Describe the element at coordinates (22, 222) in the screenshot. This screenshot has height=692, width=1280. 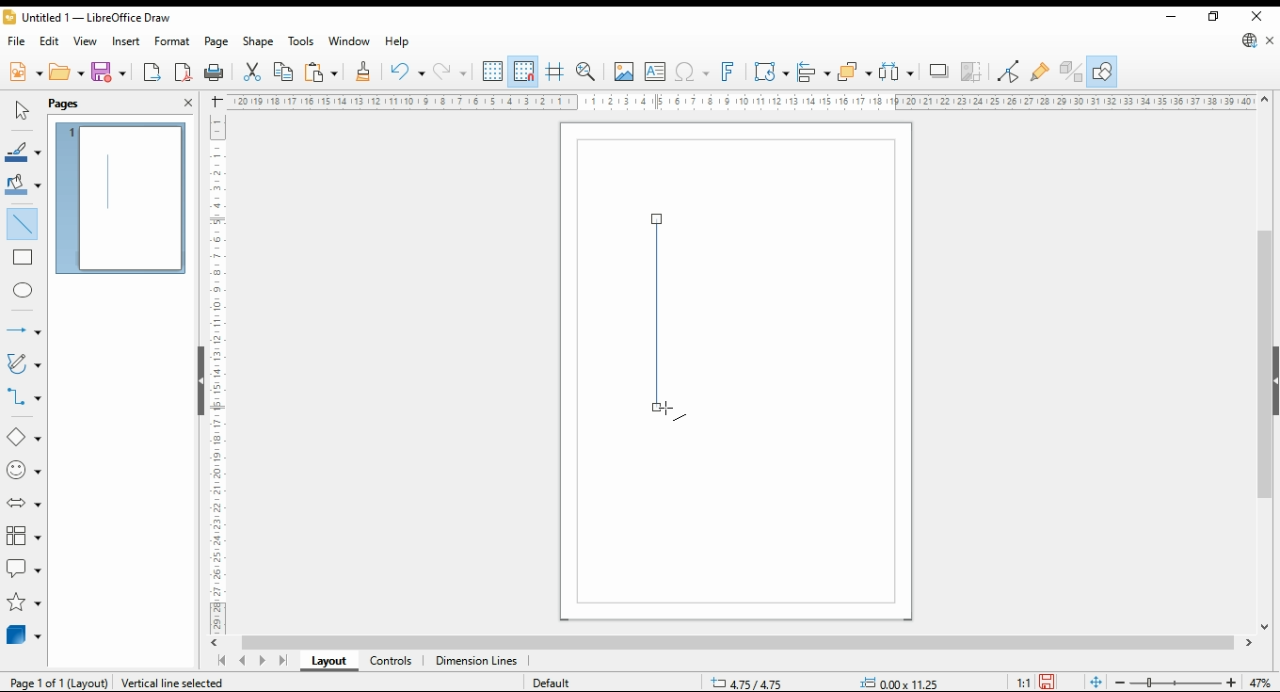
I see `insert line` at that location.